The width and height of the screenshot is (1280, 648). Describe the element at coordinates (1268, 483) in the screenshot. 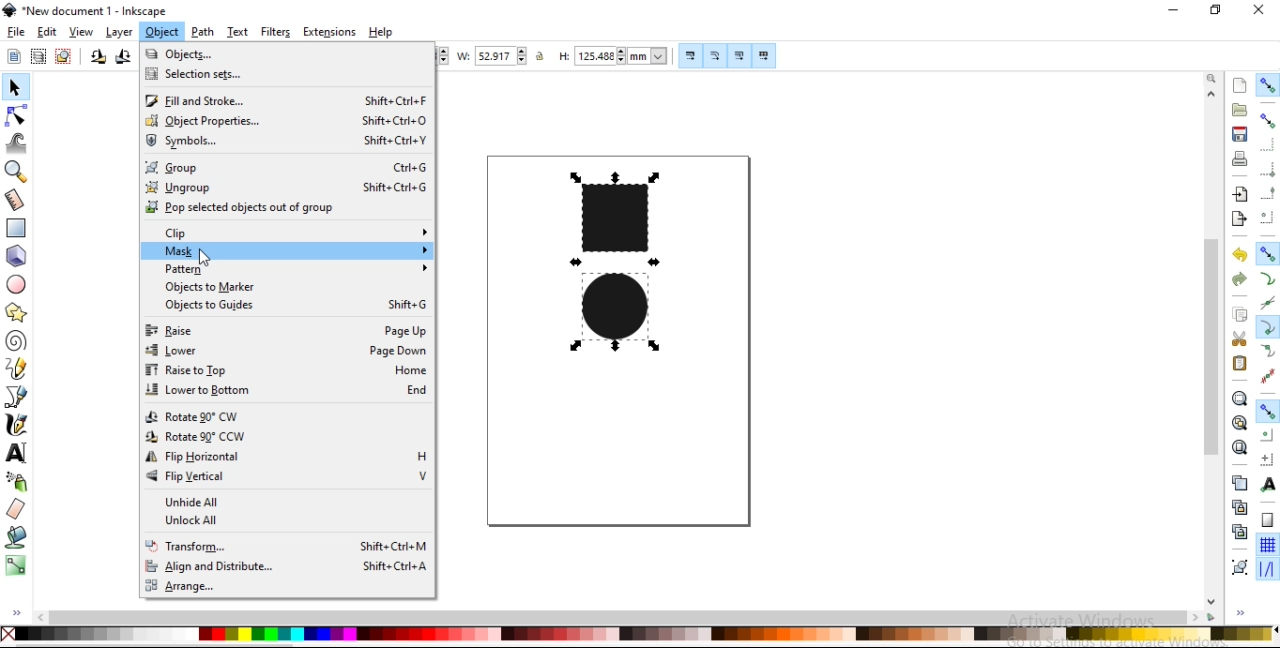

I see `snap text anchors and baselines` at that location.